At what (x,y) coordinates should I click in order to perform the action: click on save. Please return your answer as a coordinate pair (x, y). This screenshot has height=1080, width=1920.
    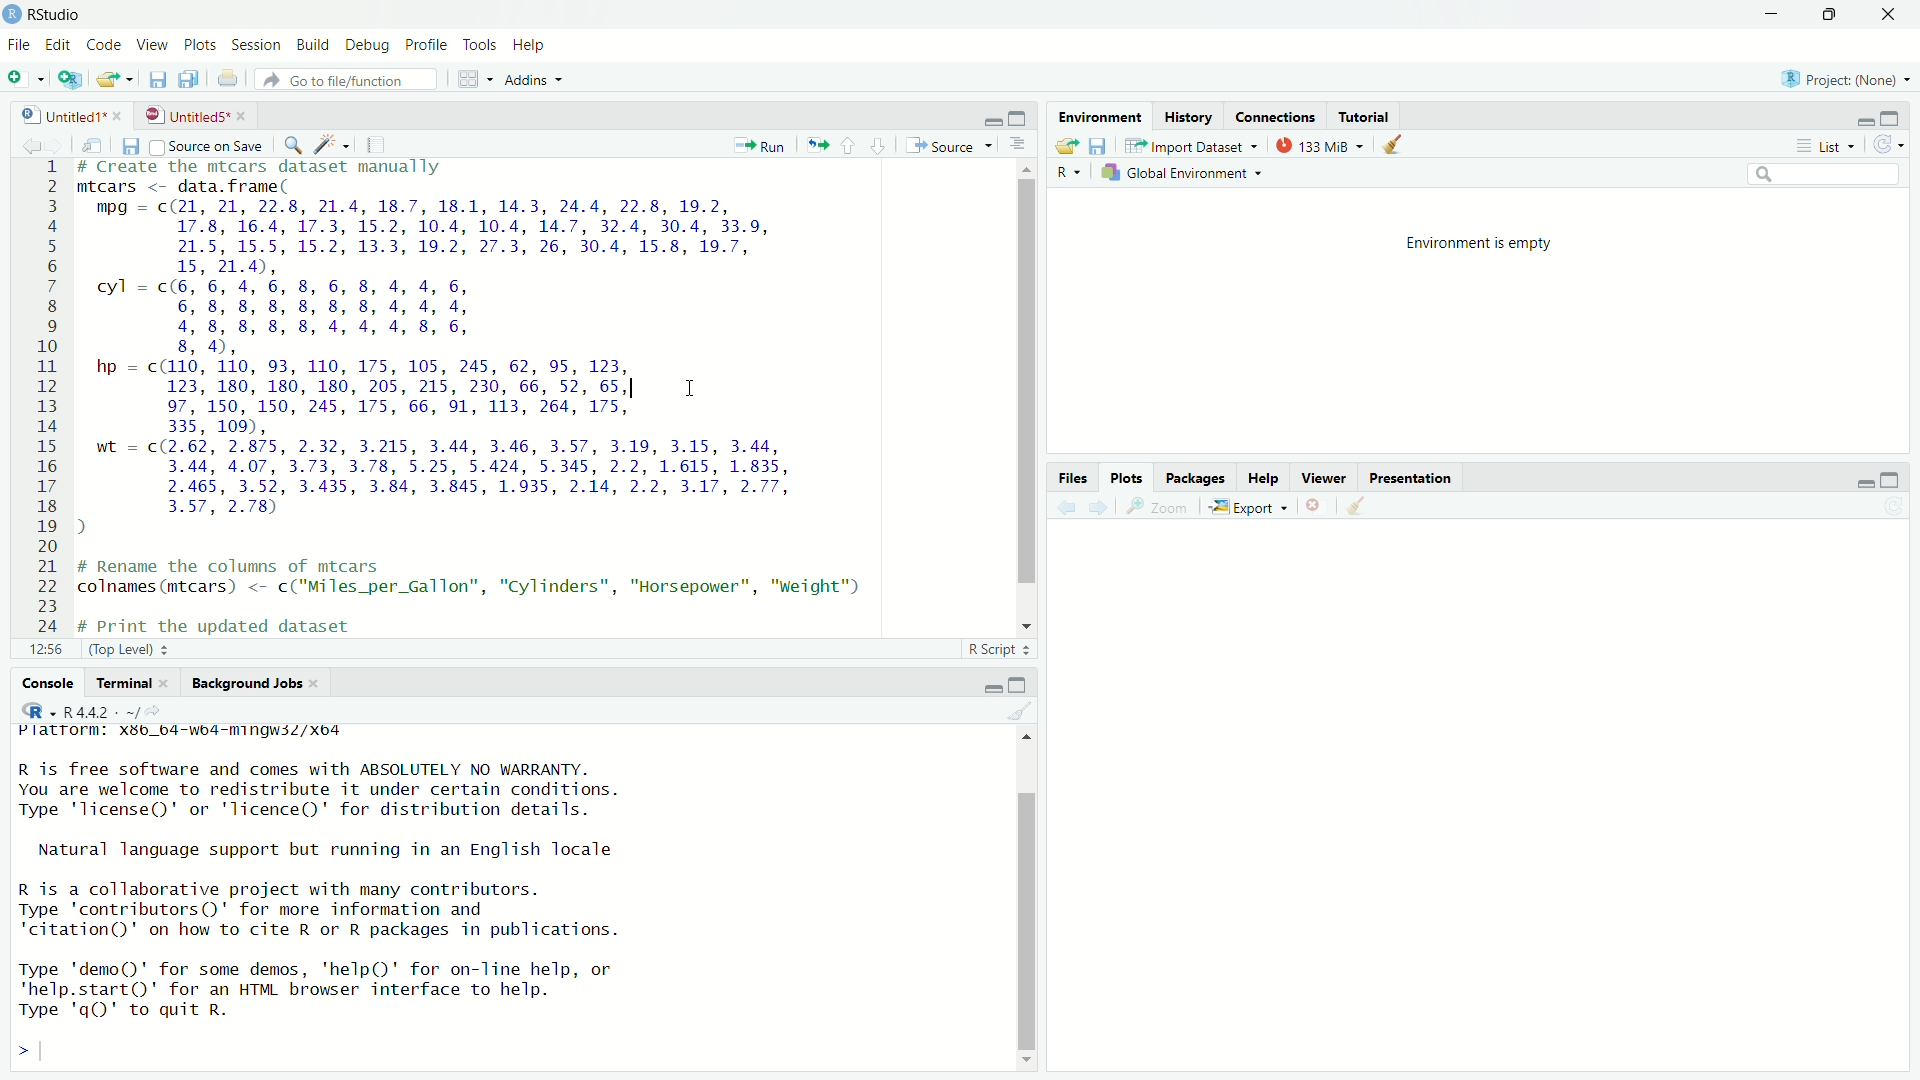
    Looking at the image, I should click on (129, 144).